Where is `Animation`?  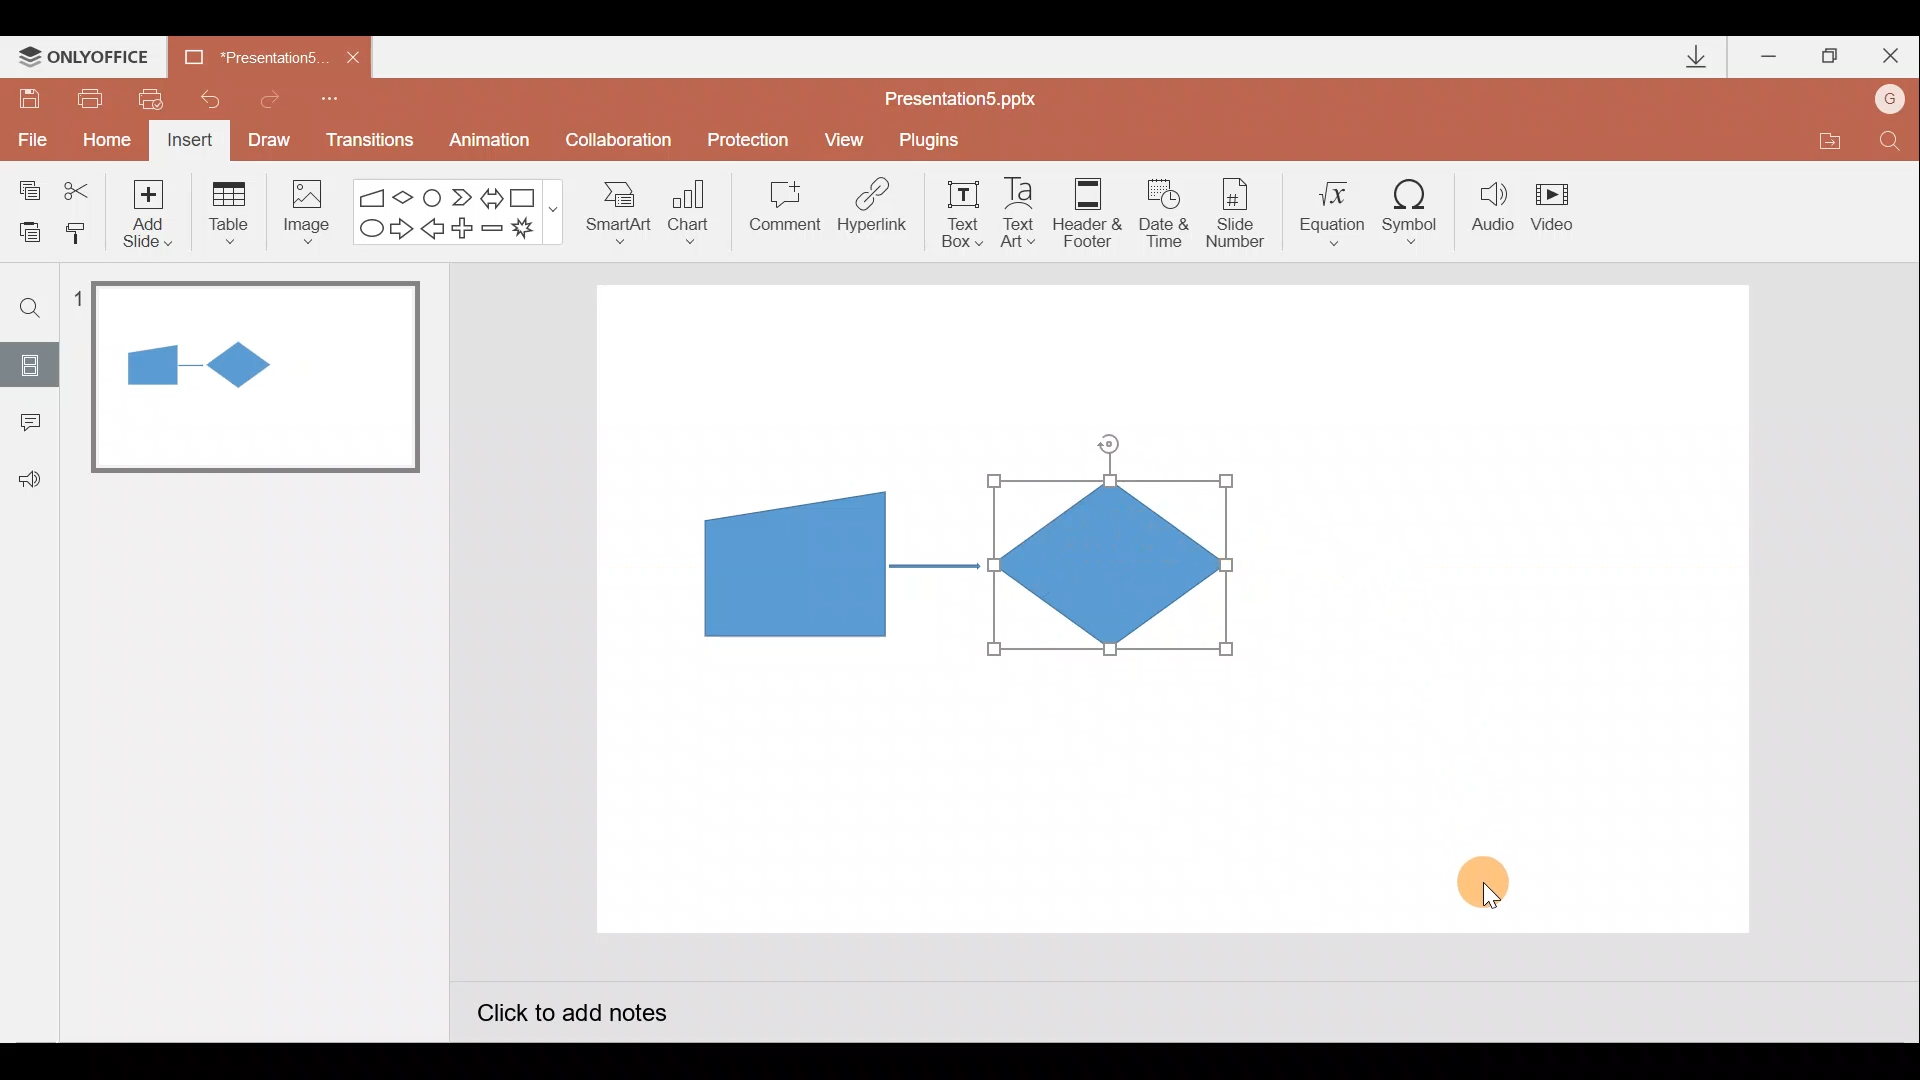 Animation is located at coordinates (492, 143).